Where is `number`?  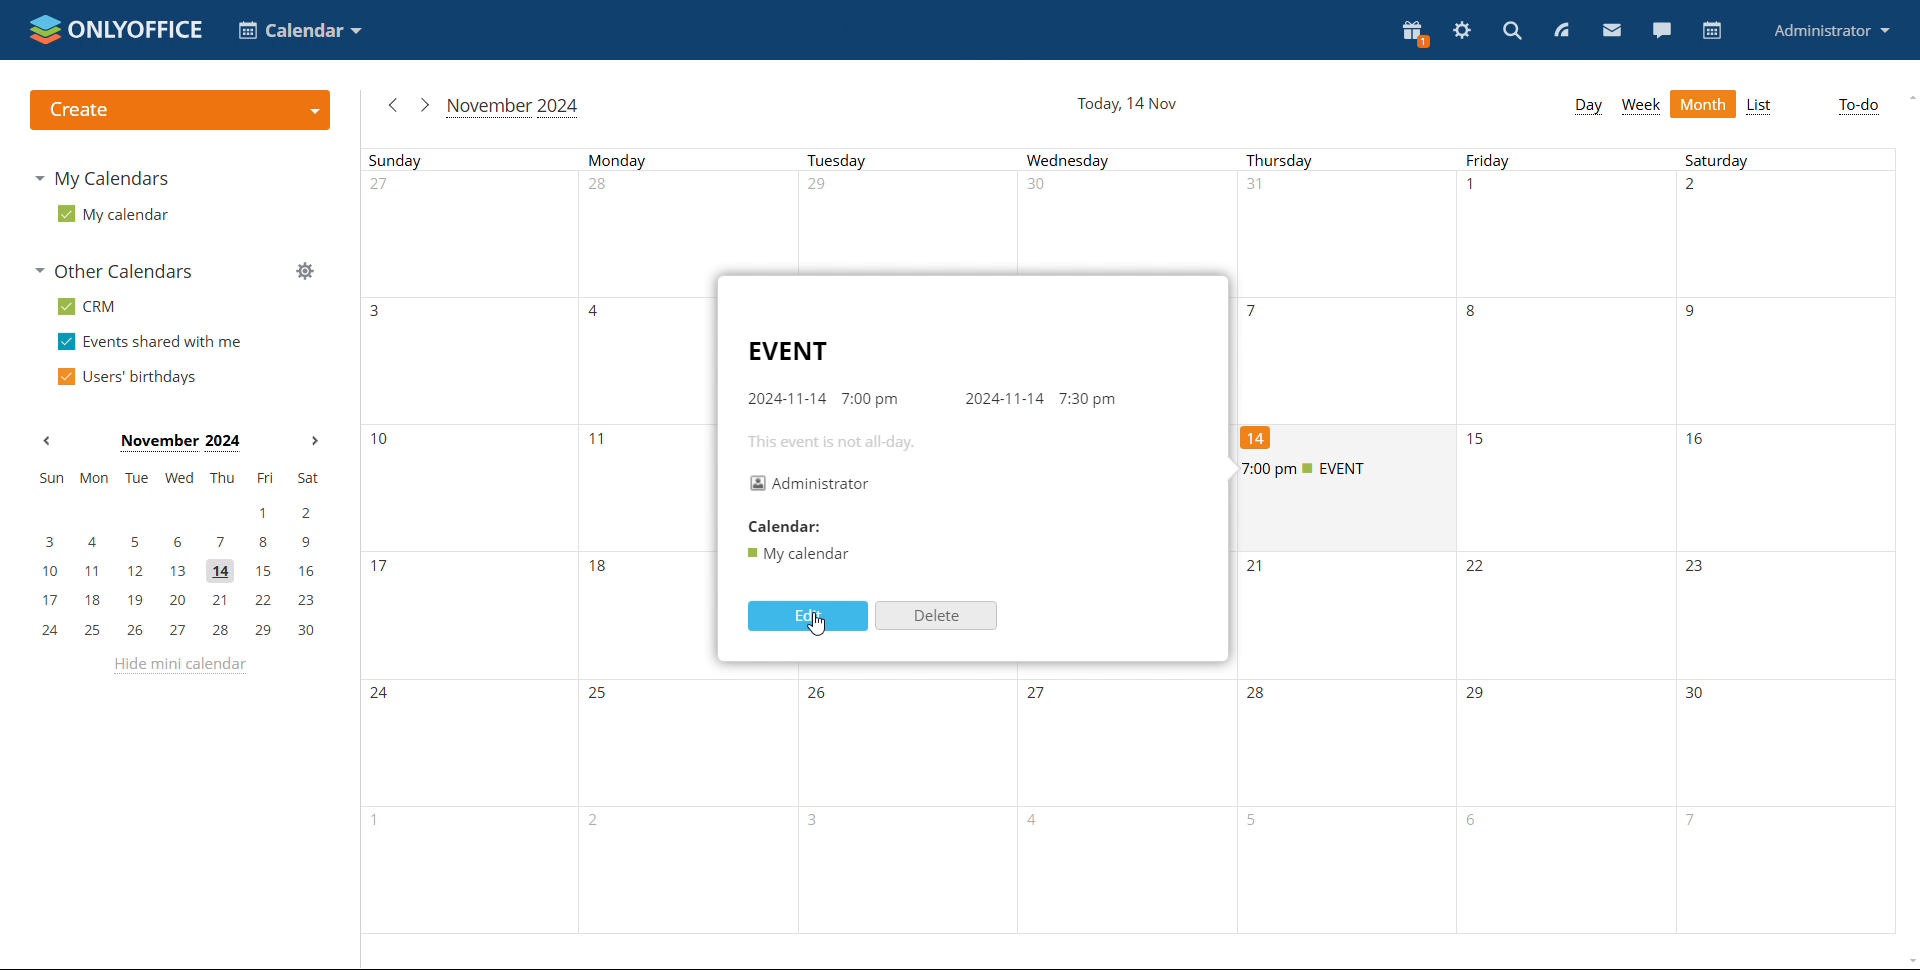
number is located at coordinates (1697, 569).